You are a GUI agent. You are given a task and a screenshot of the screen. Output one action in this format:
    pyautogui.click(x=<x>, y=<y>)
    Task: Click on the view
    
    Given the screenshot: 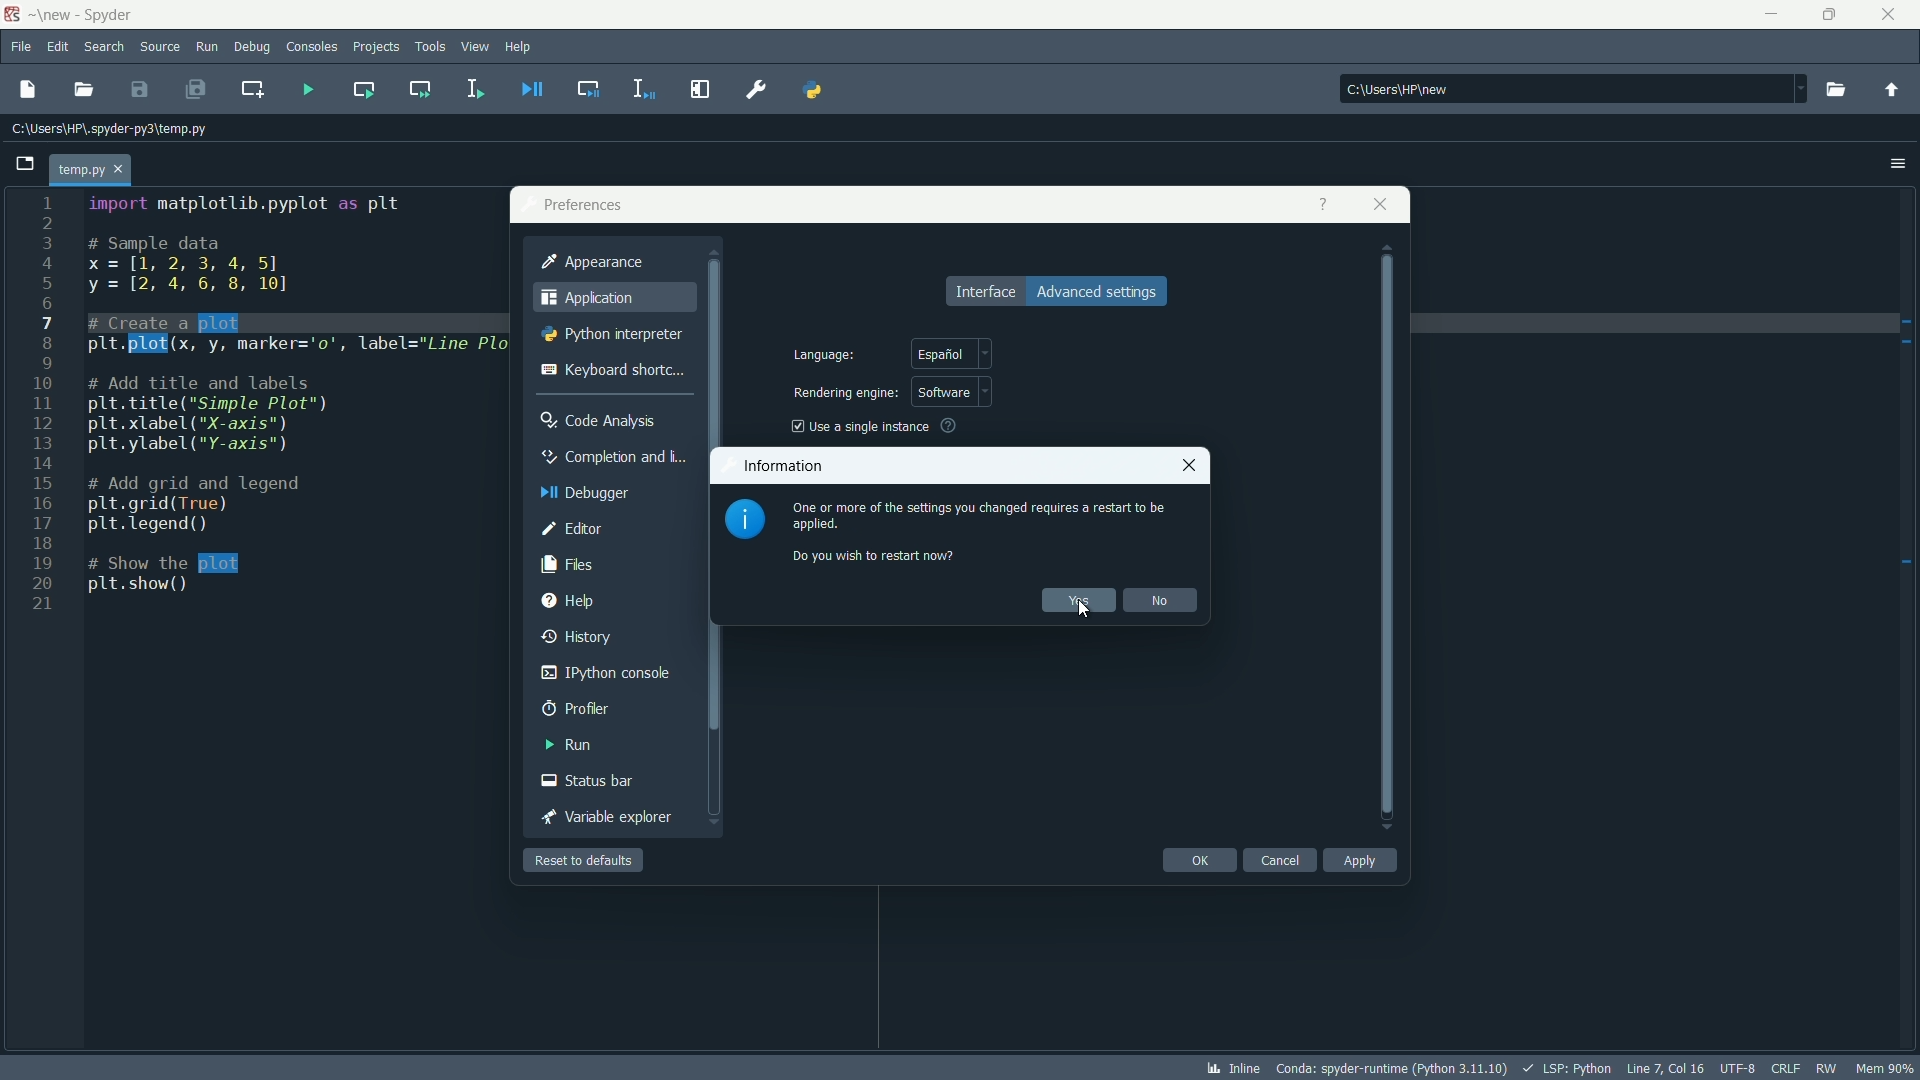 What is the action you would take?
    pyautogui.click(x=473, y=47)
    